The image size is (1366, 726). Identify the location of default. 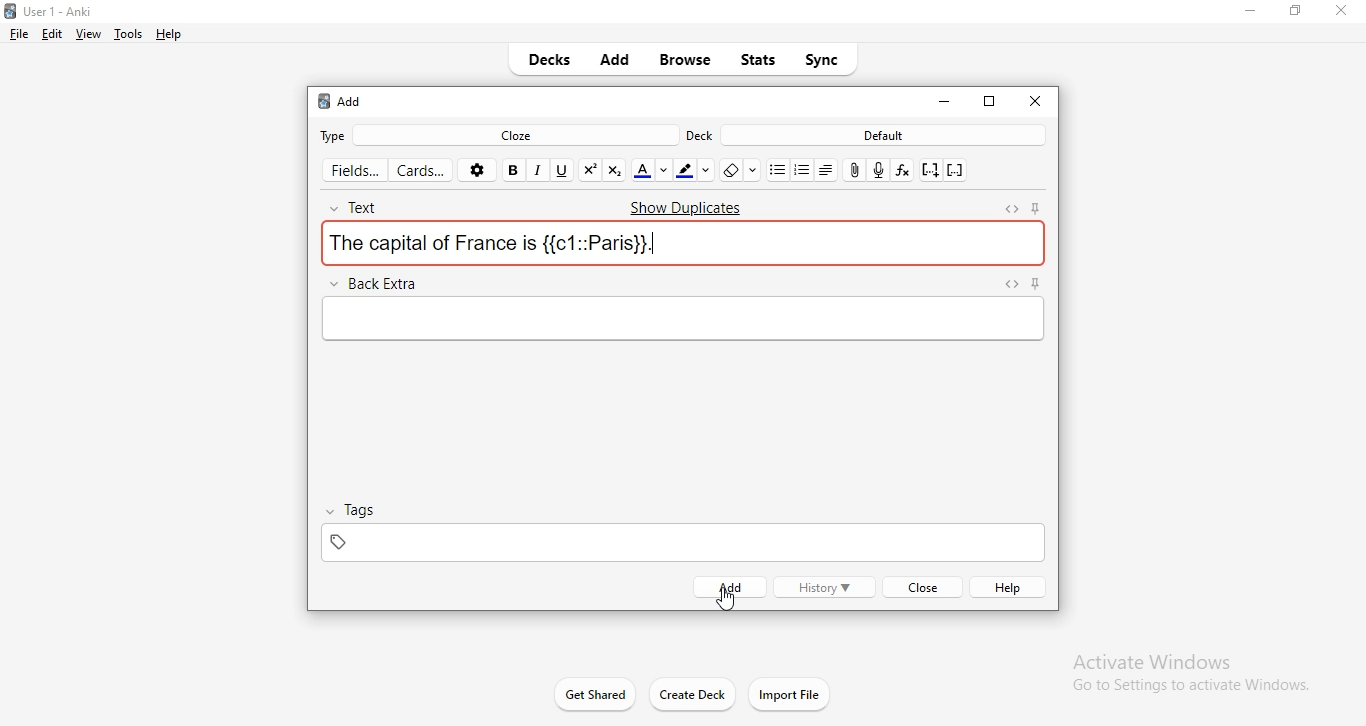
(885, 136).